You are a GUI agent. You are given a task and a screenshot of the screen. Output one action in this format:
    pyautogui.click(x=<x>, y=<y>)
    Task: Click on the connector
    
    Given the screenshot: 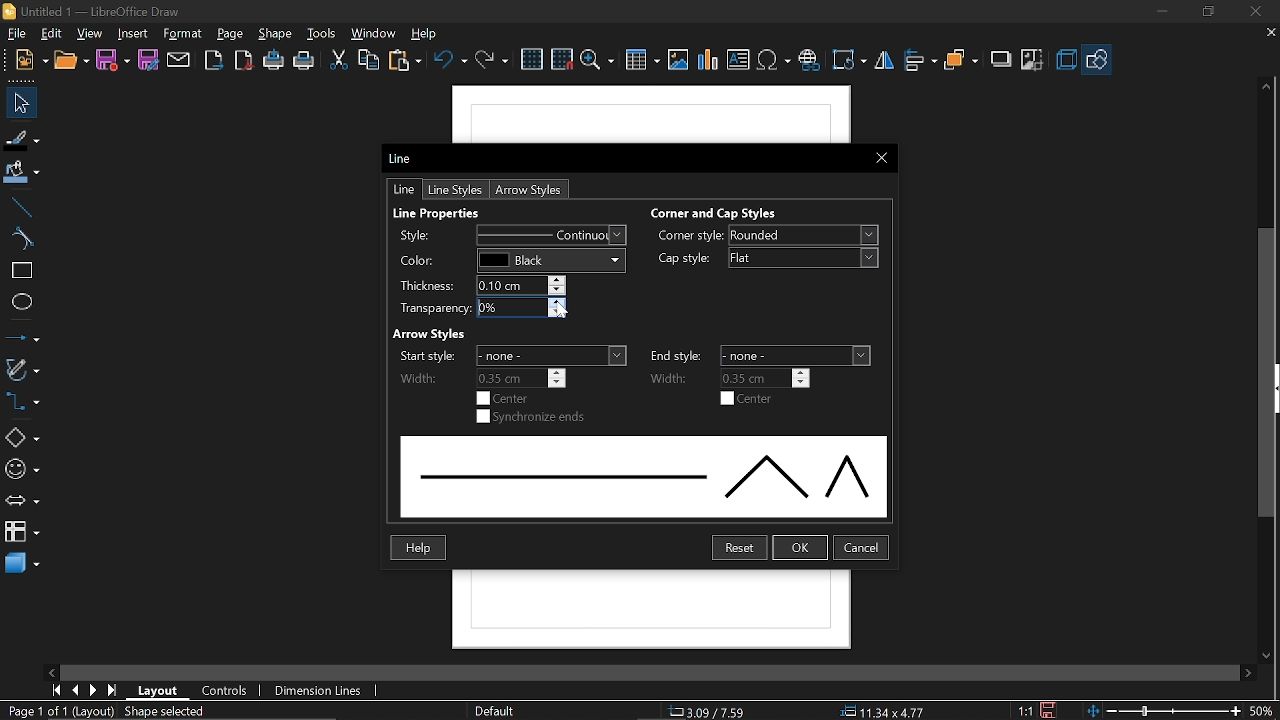 What is the action you would take?
    pyautogui.click(x=21, y=402)
    